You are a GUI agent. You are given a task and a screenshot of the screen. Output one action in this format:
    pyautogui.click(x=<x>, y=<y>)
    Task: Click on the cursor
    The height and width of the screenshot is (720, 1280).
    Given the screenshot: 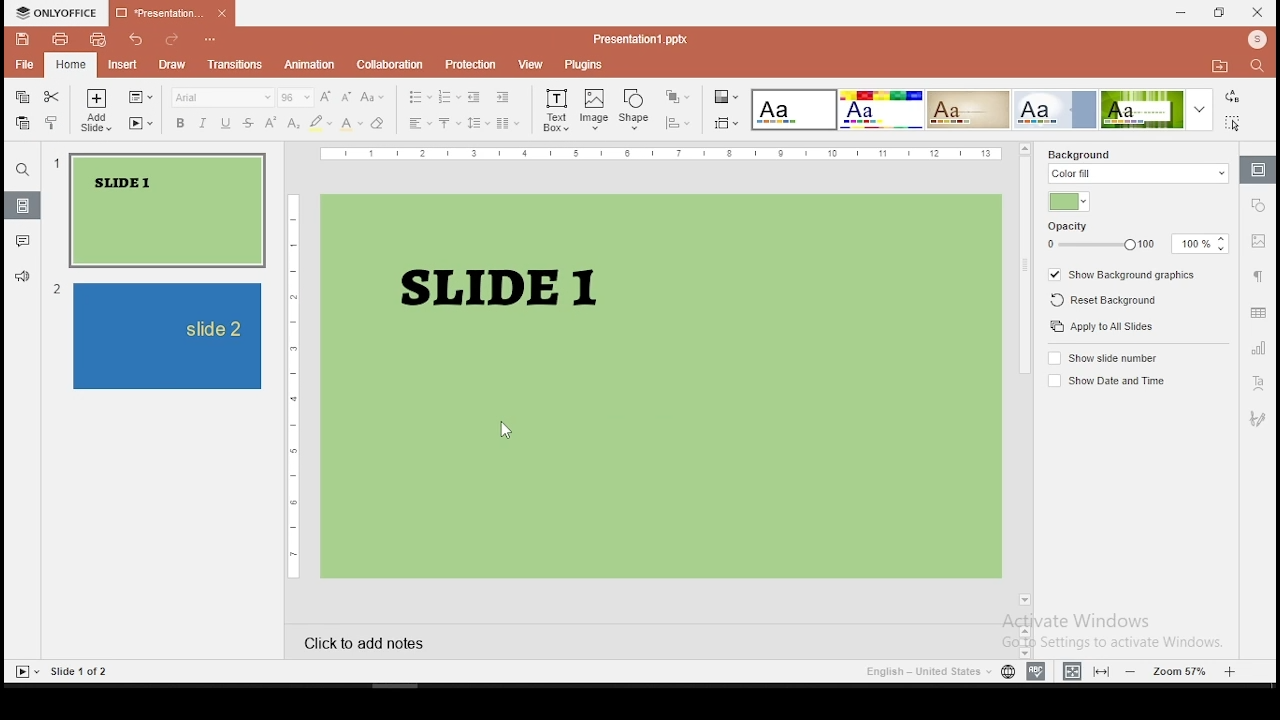 What is the action you would take?
    pyautogui.click(x=503, y=429)
    